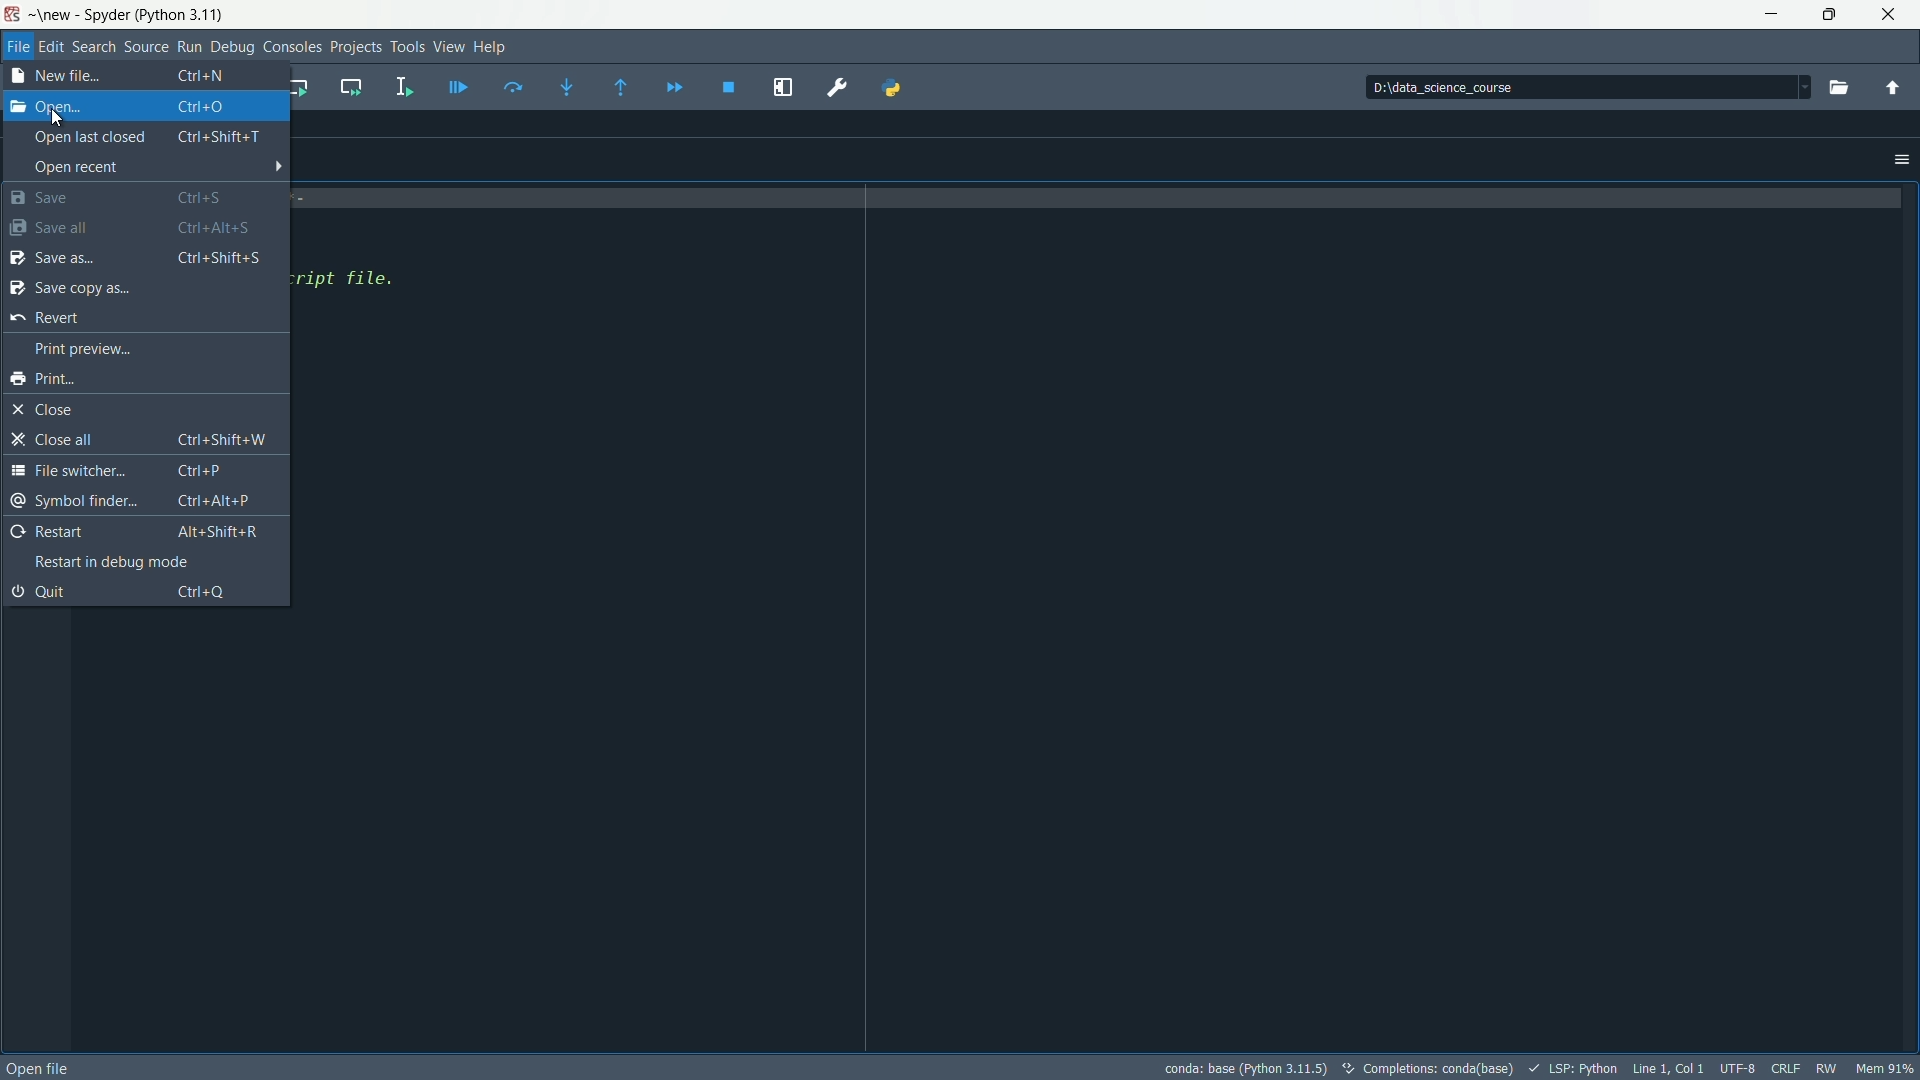 This screenshot has width=1920, height=1080. I want to click on maximize current panel, so click(783, 87).